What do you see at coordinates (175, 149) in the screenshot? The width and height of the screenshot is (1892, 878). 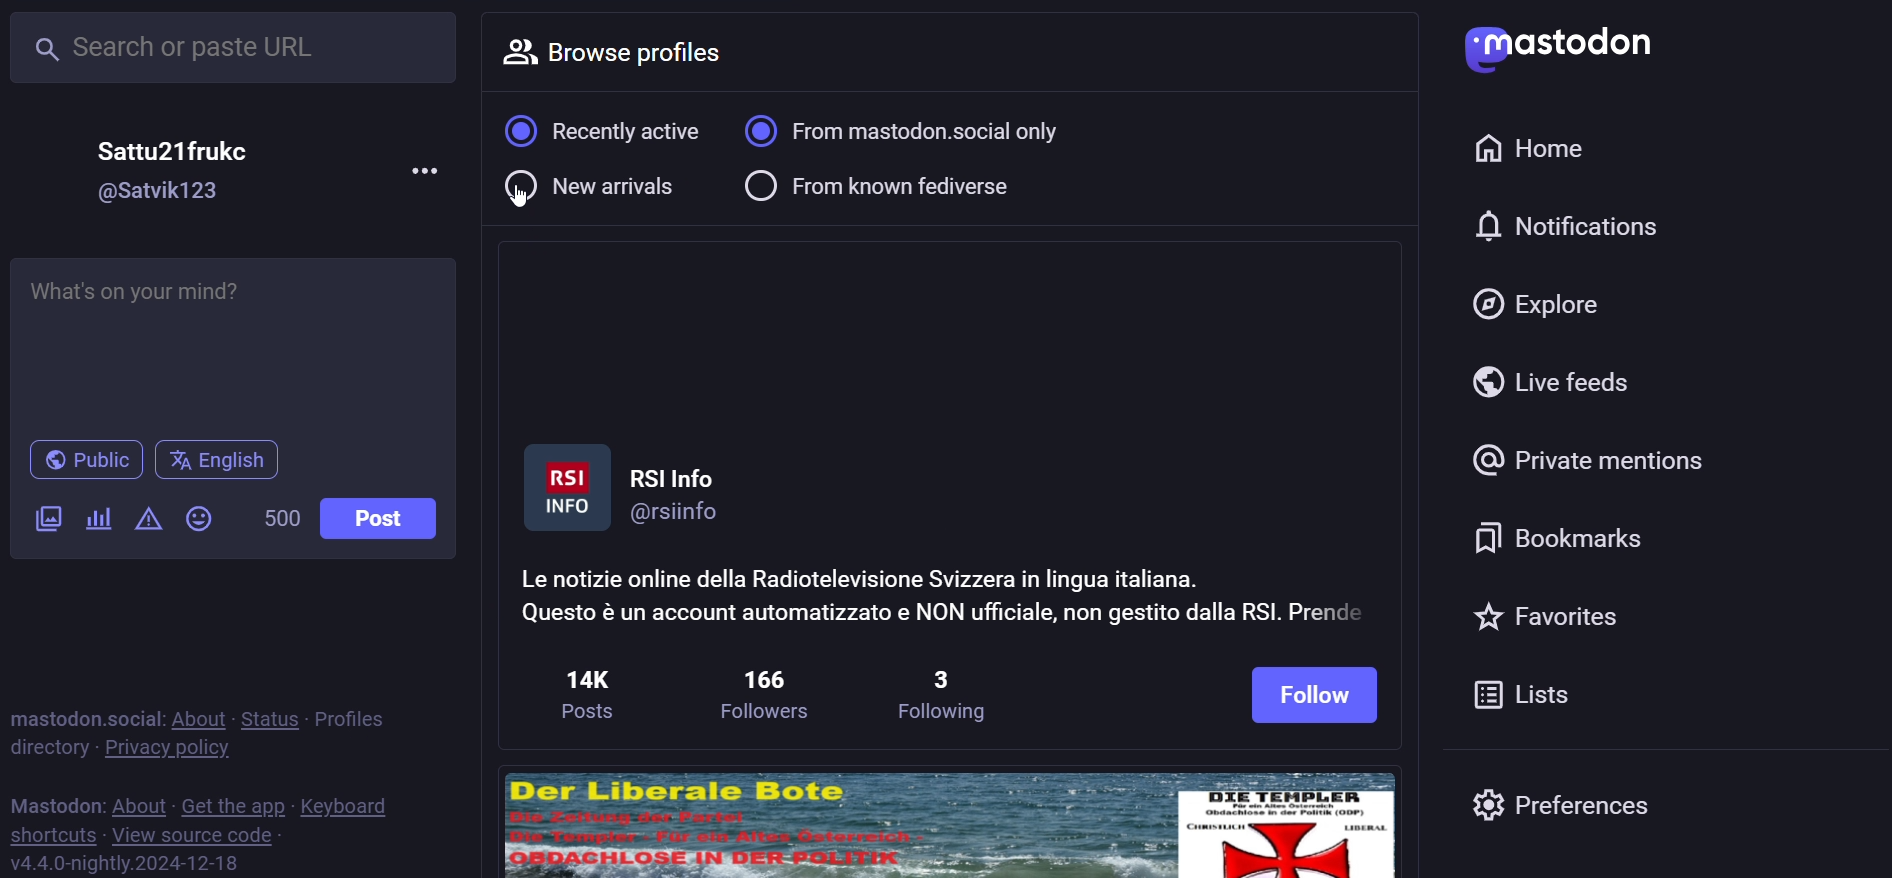 I see `Sattu21frukc` at bounding box center [175, 149].